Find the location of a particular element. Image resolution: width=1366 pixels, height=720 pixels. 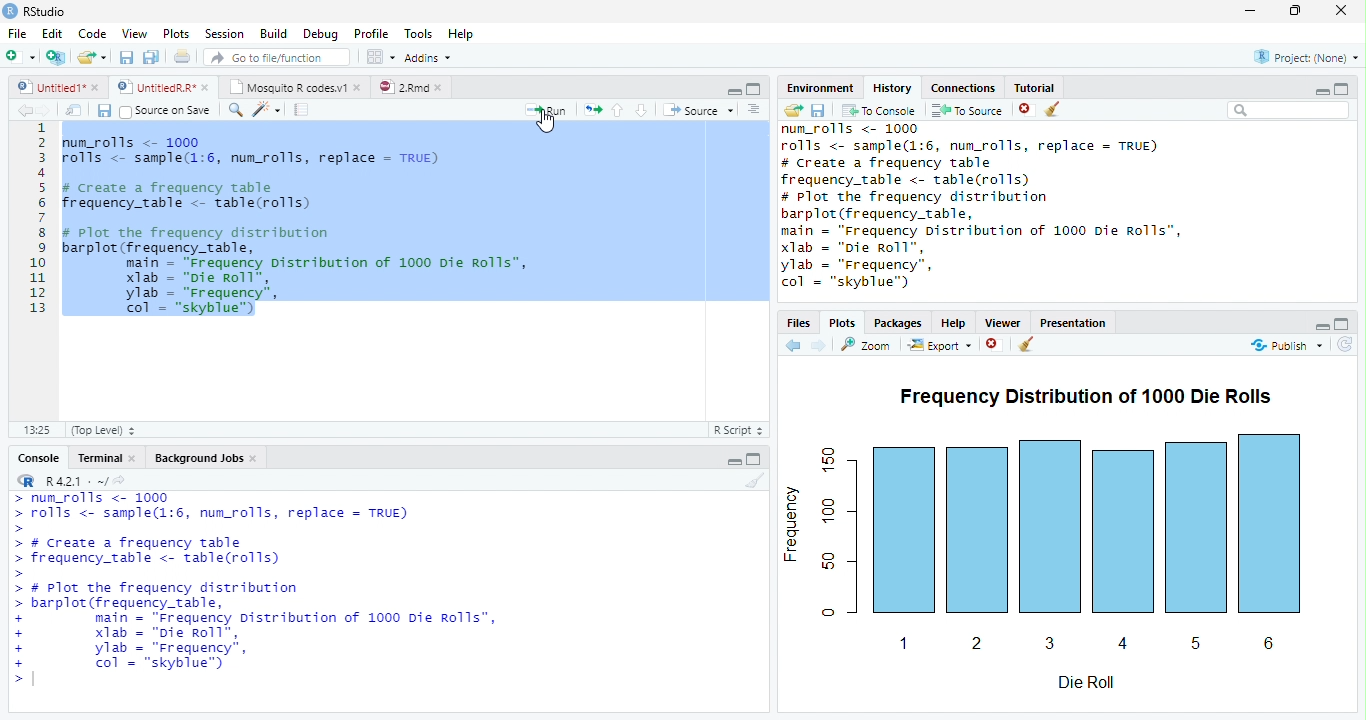

Publish is located at coordinates (1284, 346).